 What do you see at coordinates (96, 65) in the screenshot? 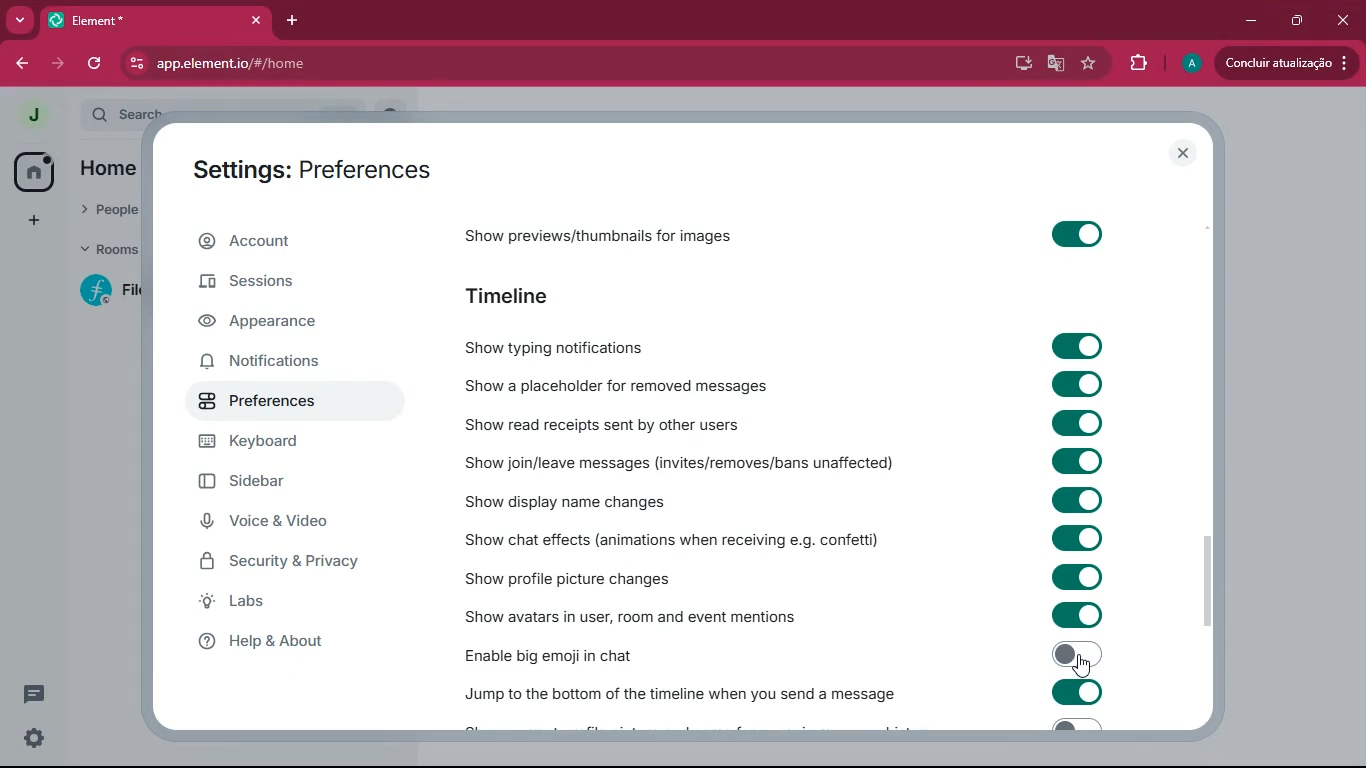
I see `refresh` at bounding box center [96, 65].